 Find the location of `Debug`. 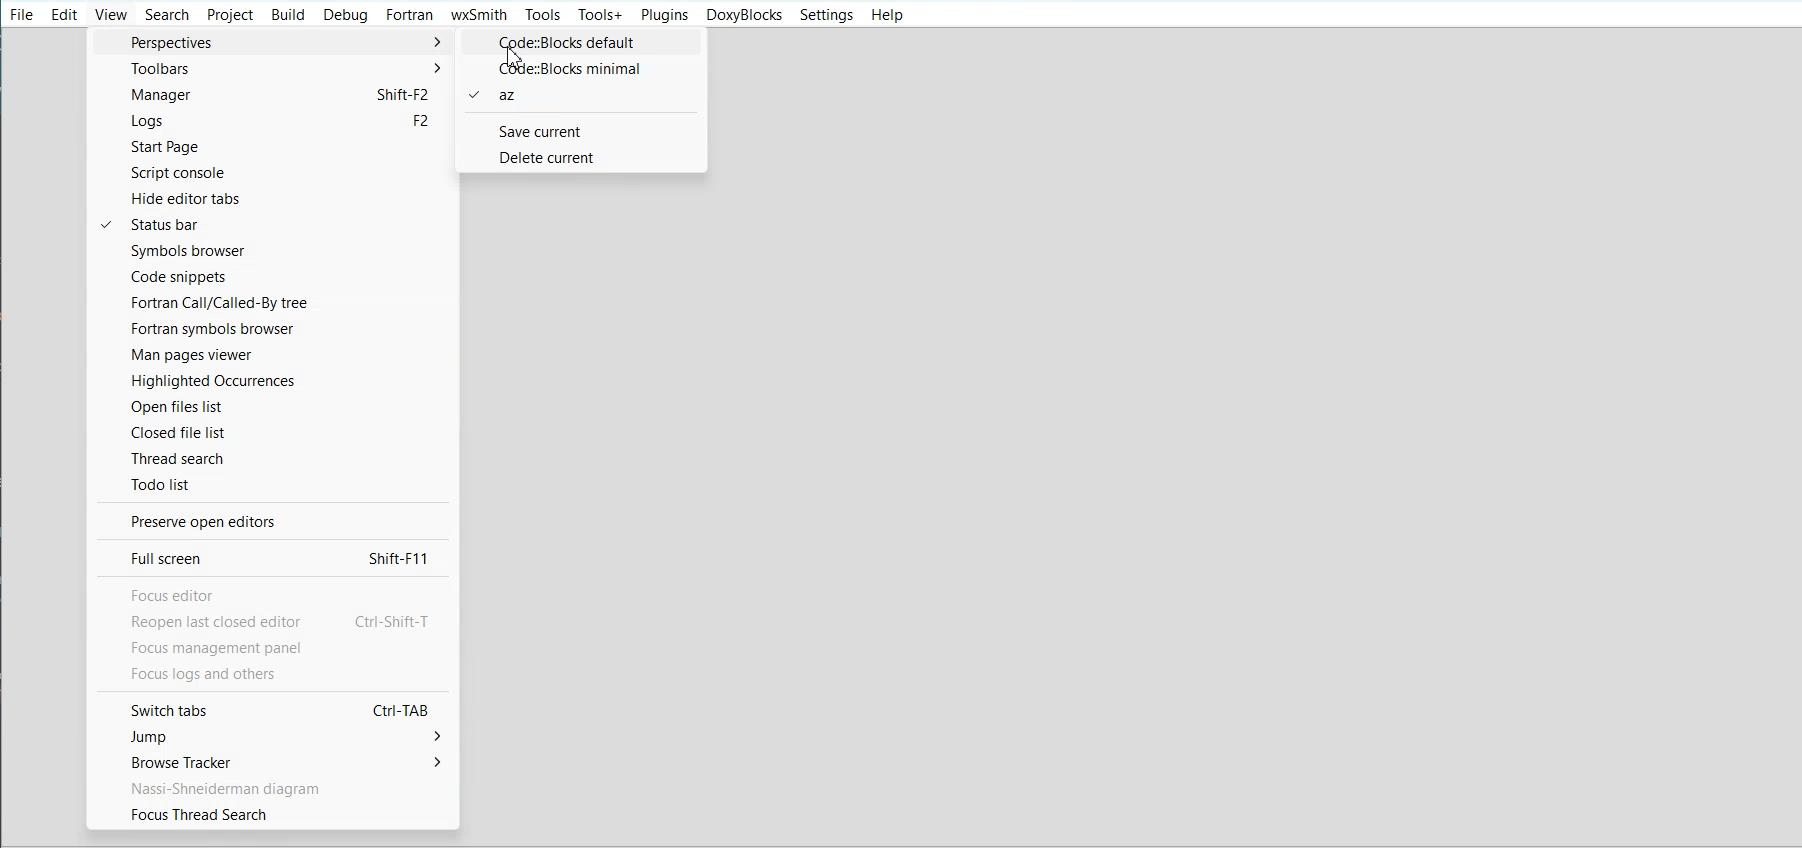

Debug is located at coordinates (347, 15).